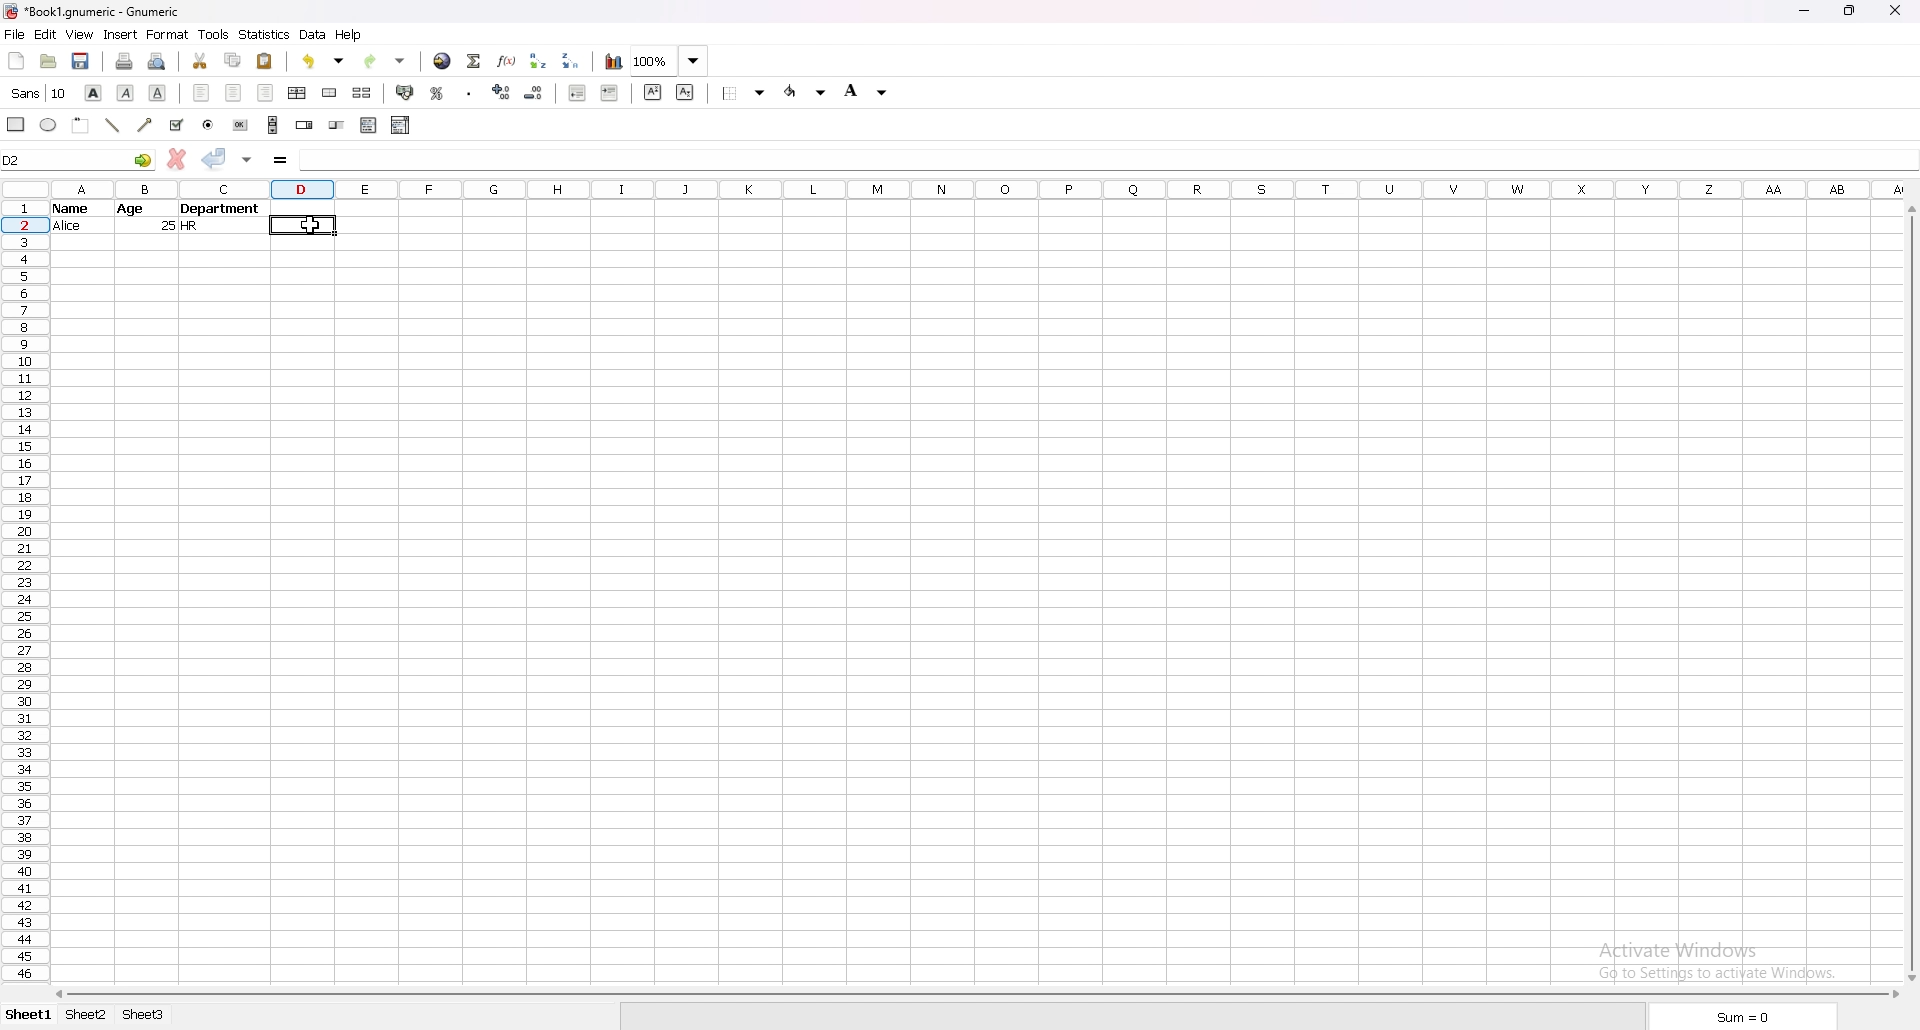 The image size is (1920, 1030). What do you see at coordinates (84, 126) in the screenshot?
I see `frame` at bounding box center [84, 126].